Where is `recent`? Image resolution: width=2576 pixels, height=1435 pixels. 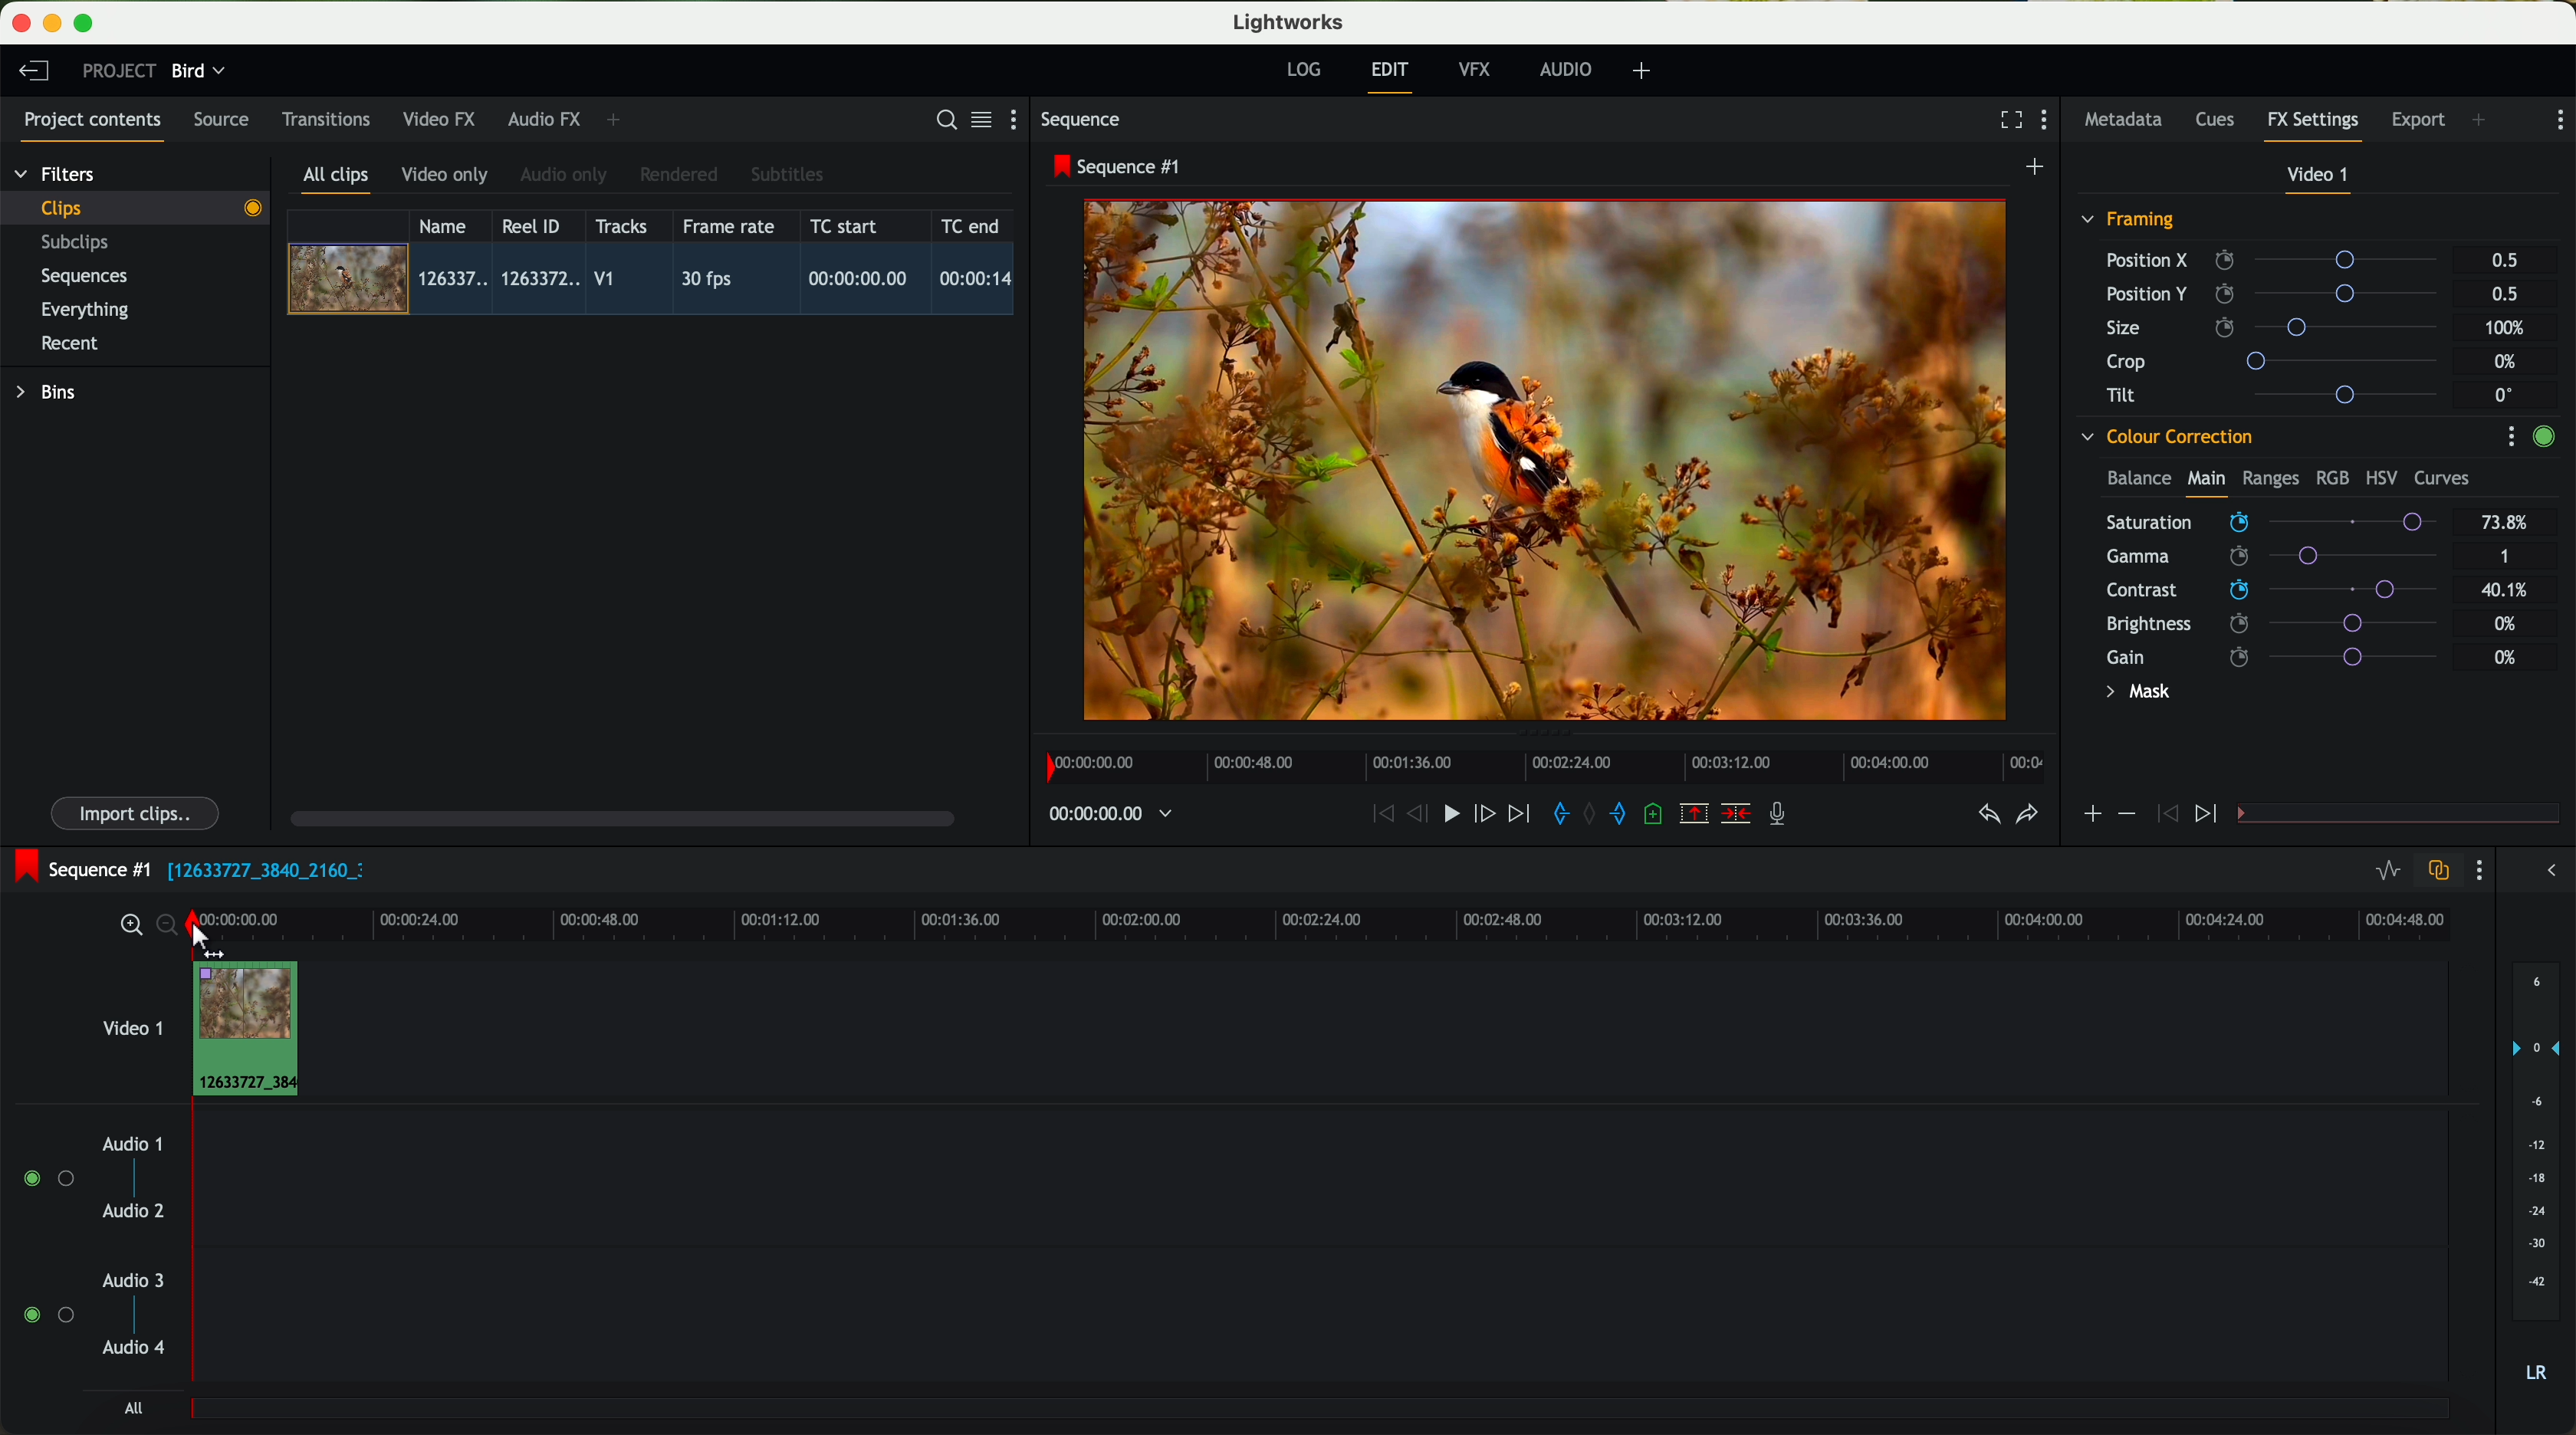
recent is located at coordinates (70, 346).